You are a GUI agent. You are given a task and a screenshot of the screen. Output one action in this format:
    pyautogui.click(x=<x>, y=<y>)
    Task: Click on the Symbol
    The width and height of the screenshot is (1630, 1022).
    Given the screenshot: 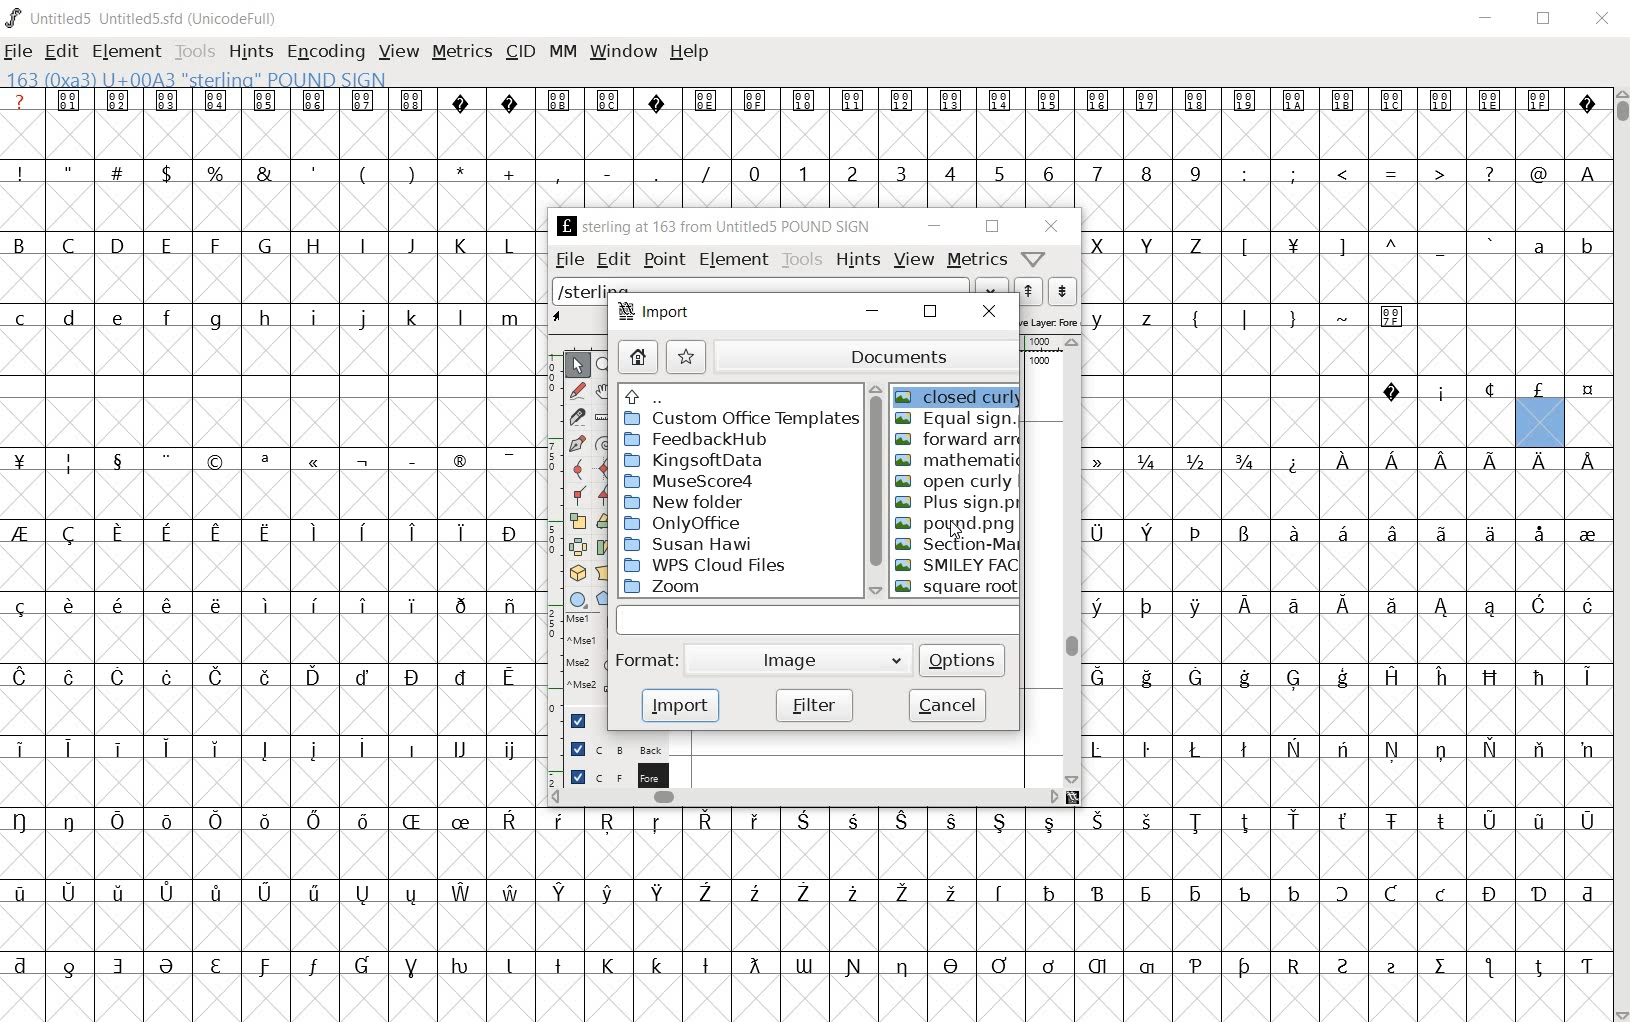 What is the action you would take?
    pyautogui.click(x=1538, y=821)
    